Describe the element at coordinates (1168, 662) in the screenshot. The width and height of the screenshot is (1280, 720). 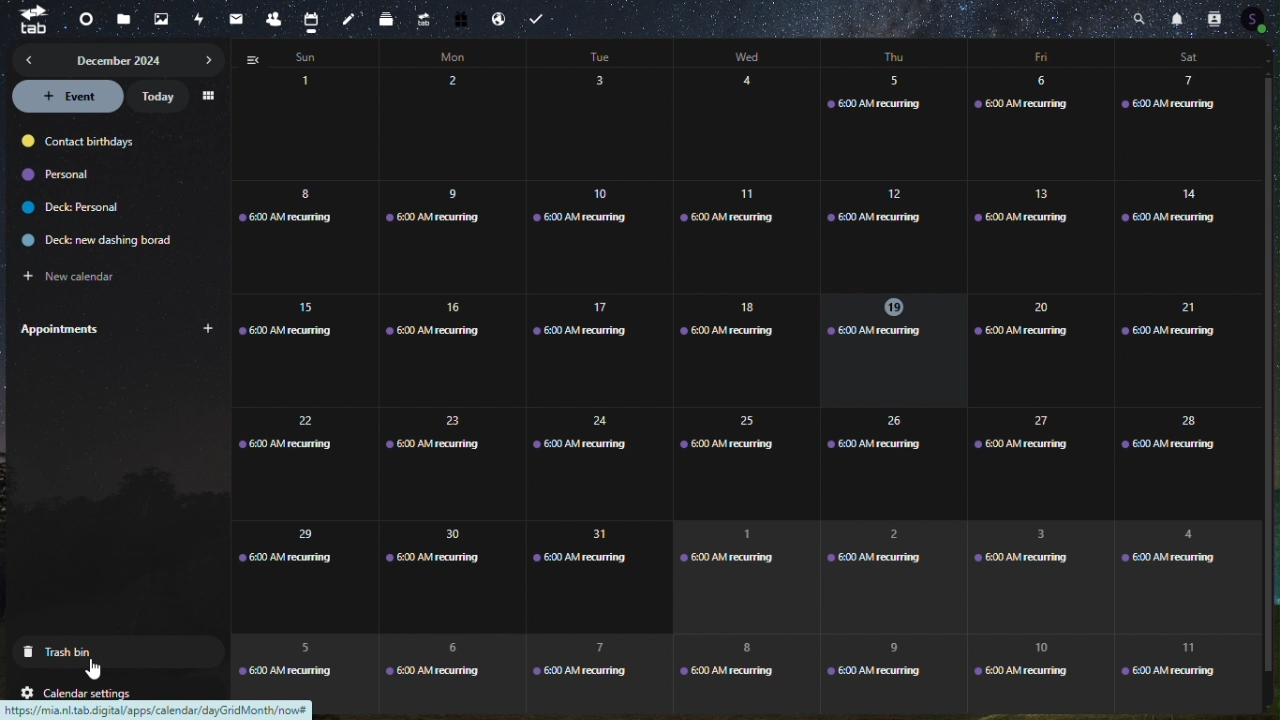
I see `11` at that location.